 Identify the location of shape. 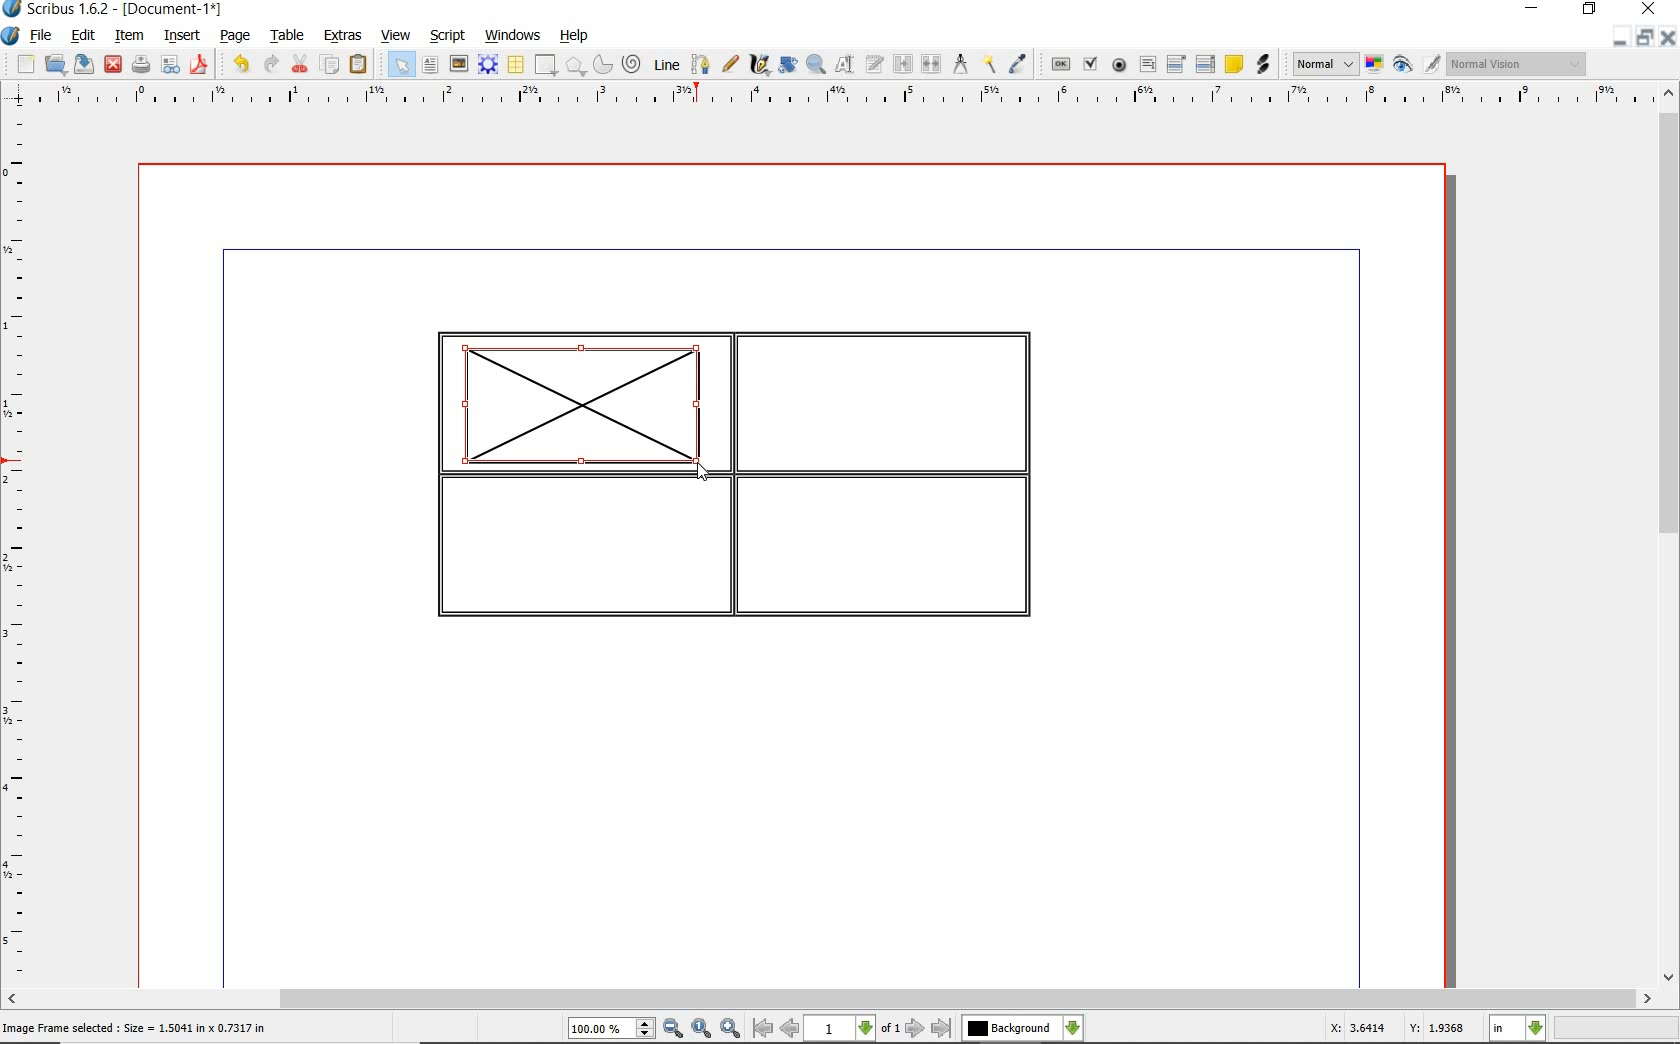
(544, 66).